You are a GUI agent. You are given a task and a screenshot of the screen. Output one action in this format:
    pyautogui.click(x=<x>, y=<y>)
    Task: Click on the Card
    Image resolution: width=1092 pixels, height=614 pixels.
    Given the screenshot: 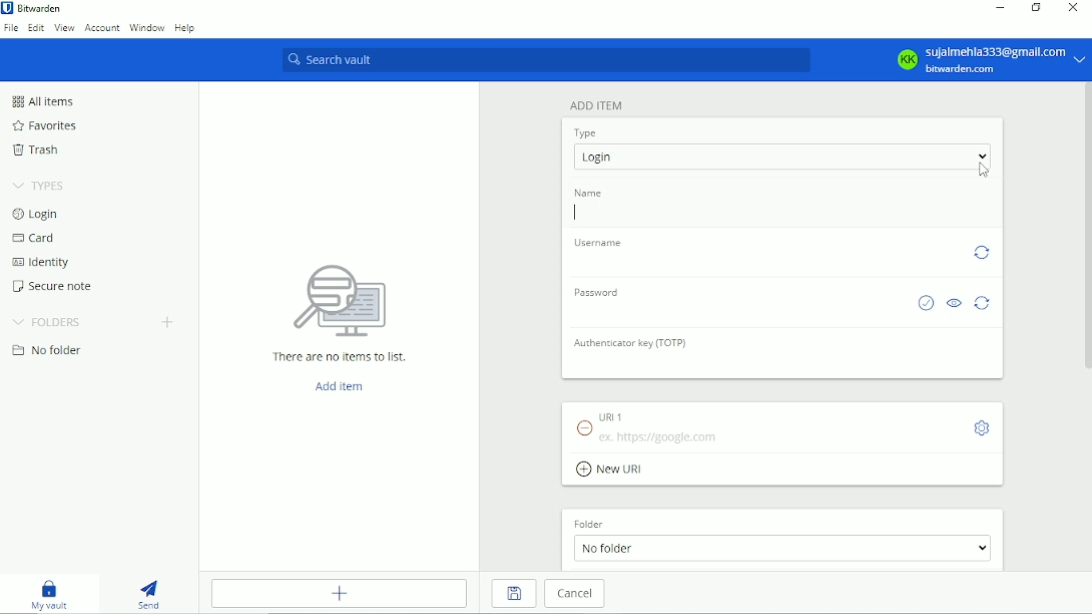 What is the action you would take?
    pyautogui.click(x=33, y=239)
    